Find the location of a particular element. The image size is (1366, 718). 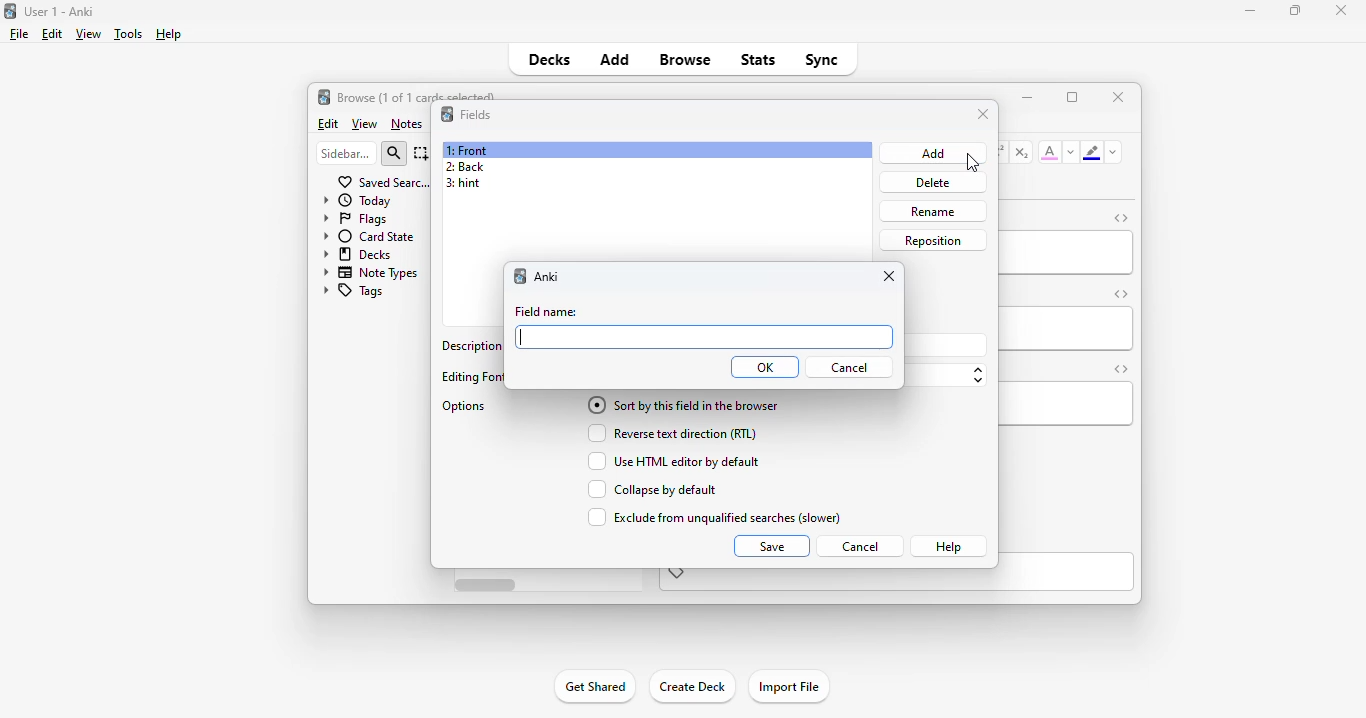

notes is located at coordinates (406, 124).